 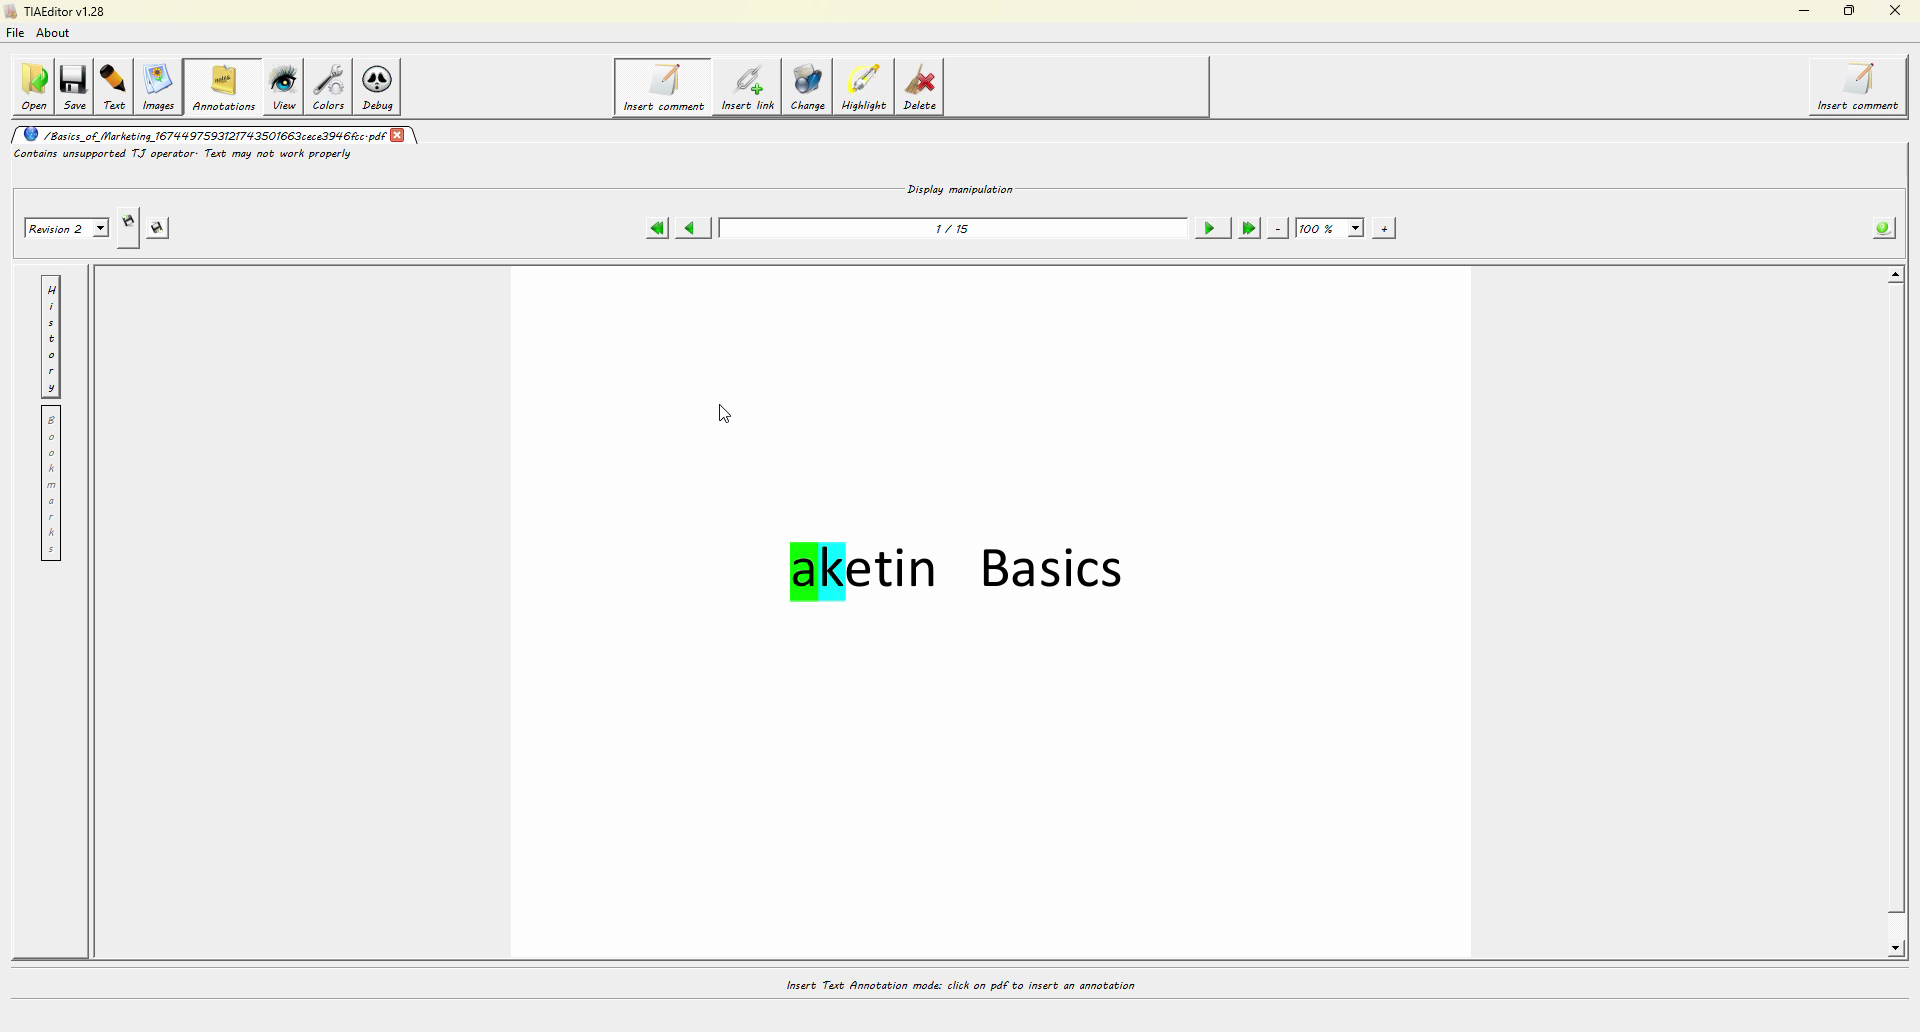 I want to click on scroll up, so click(x=1892, y=276).